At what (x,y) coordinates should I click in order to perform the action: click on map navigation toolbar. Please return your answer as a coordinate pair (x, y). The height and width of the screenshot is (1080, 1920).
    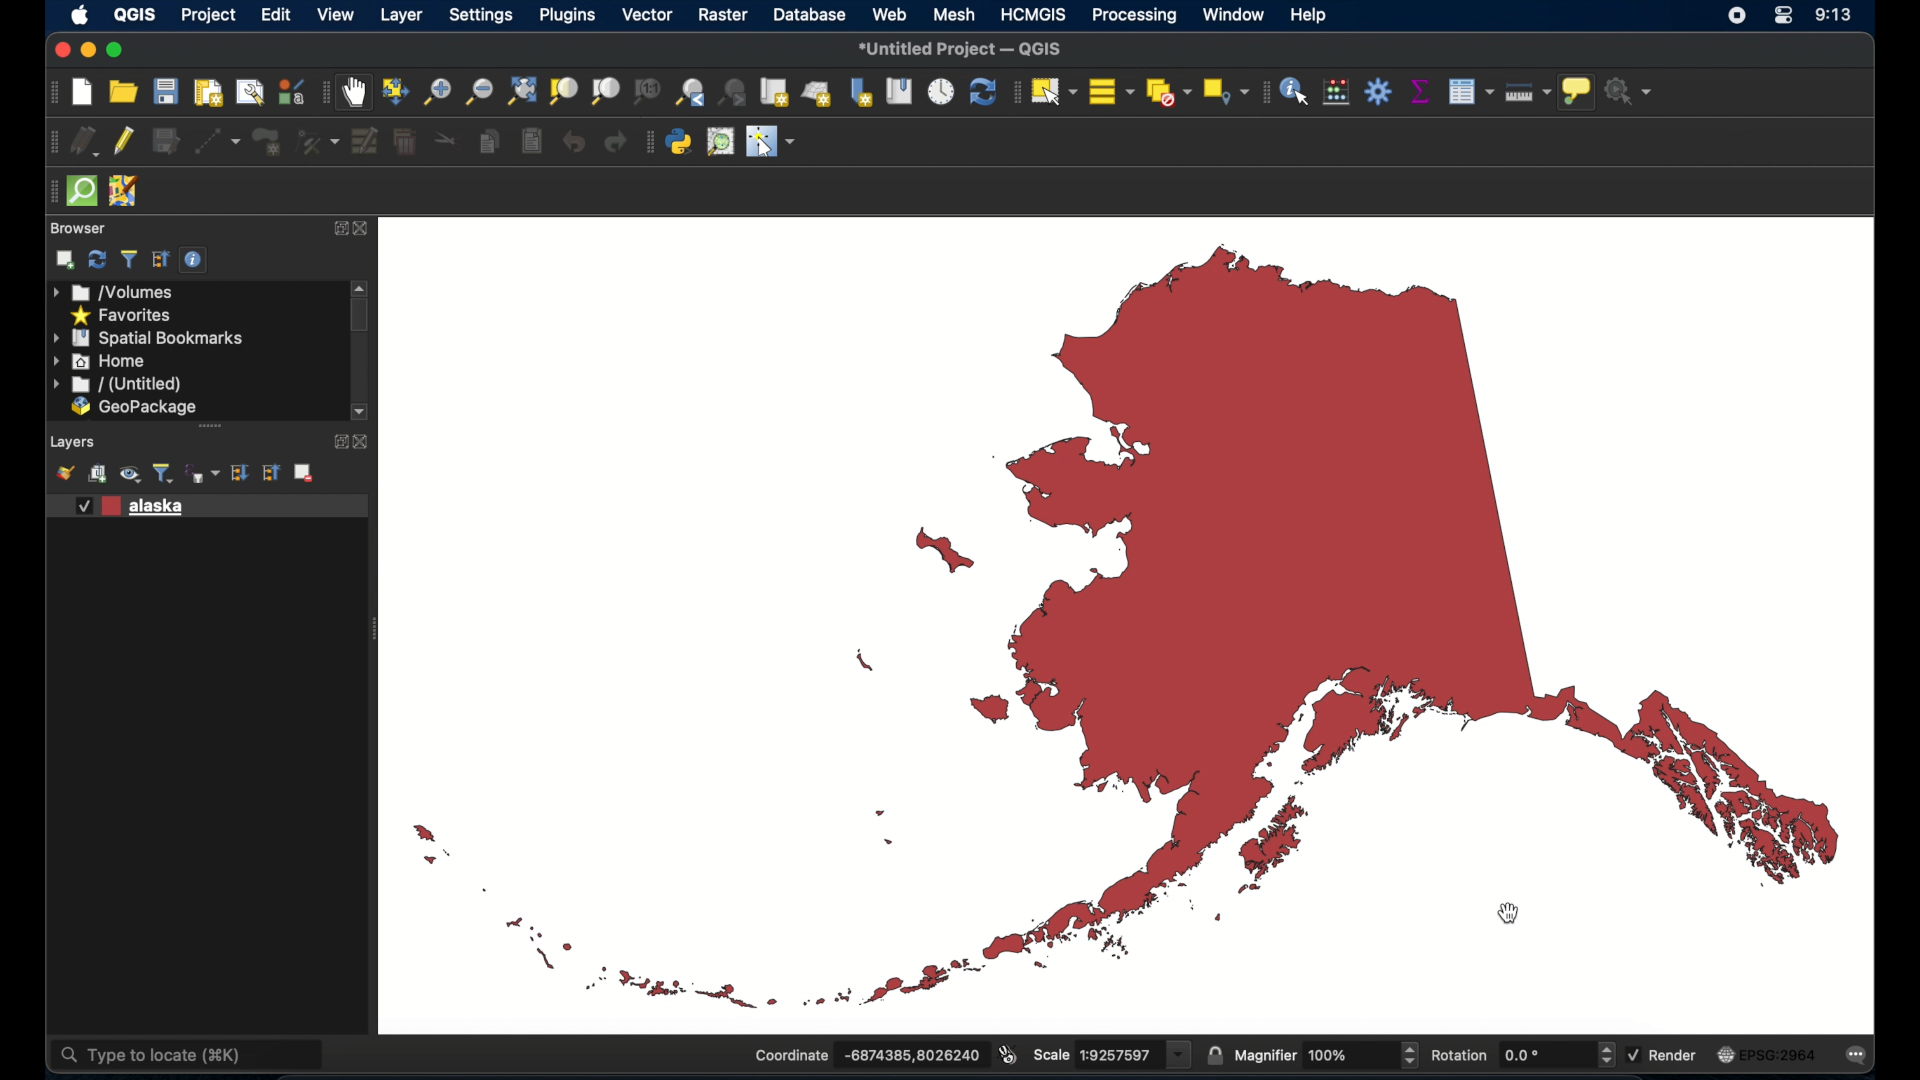
    Looking at the image, I should click on (323, 95).